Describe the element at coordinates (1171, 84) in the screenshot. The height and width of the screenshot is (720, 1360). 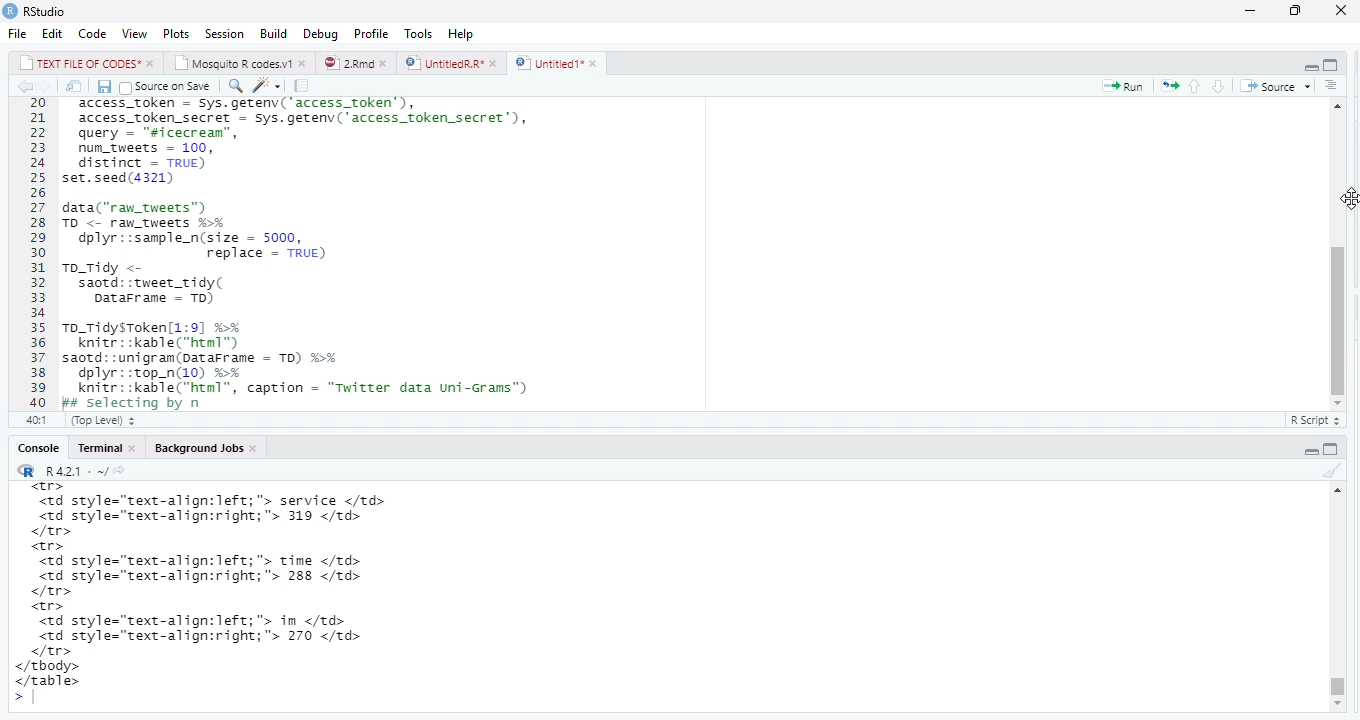
I see `rerun` at that location.